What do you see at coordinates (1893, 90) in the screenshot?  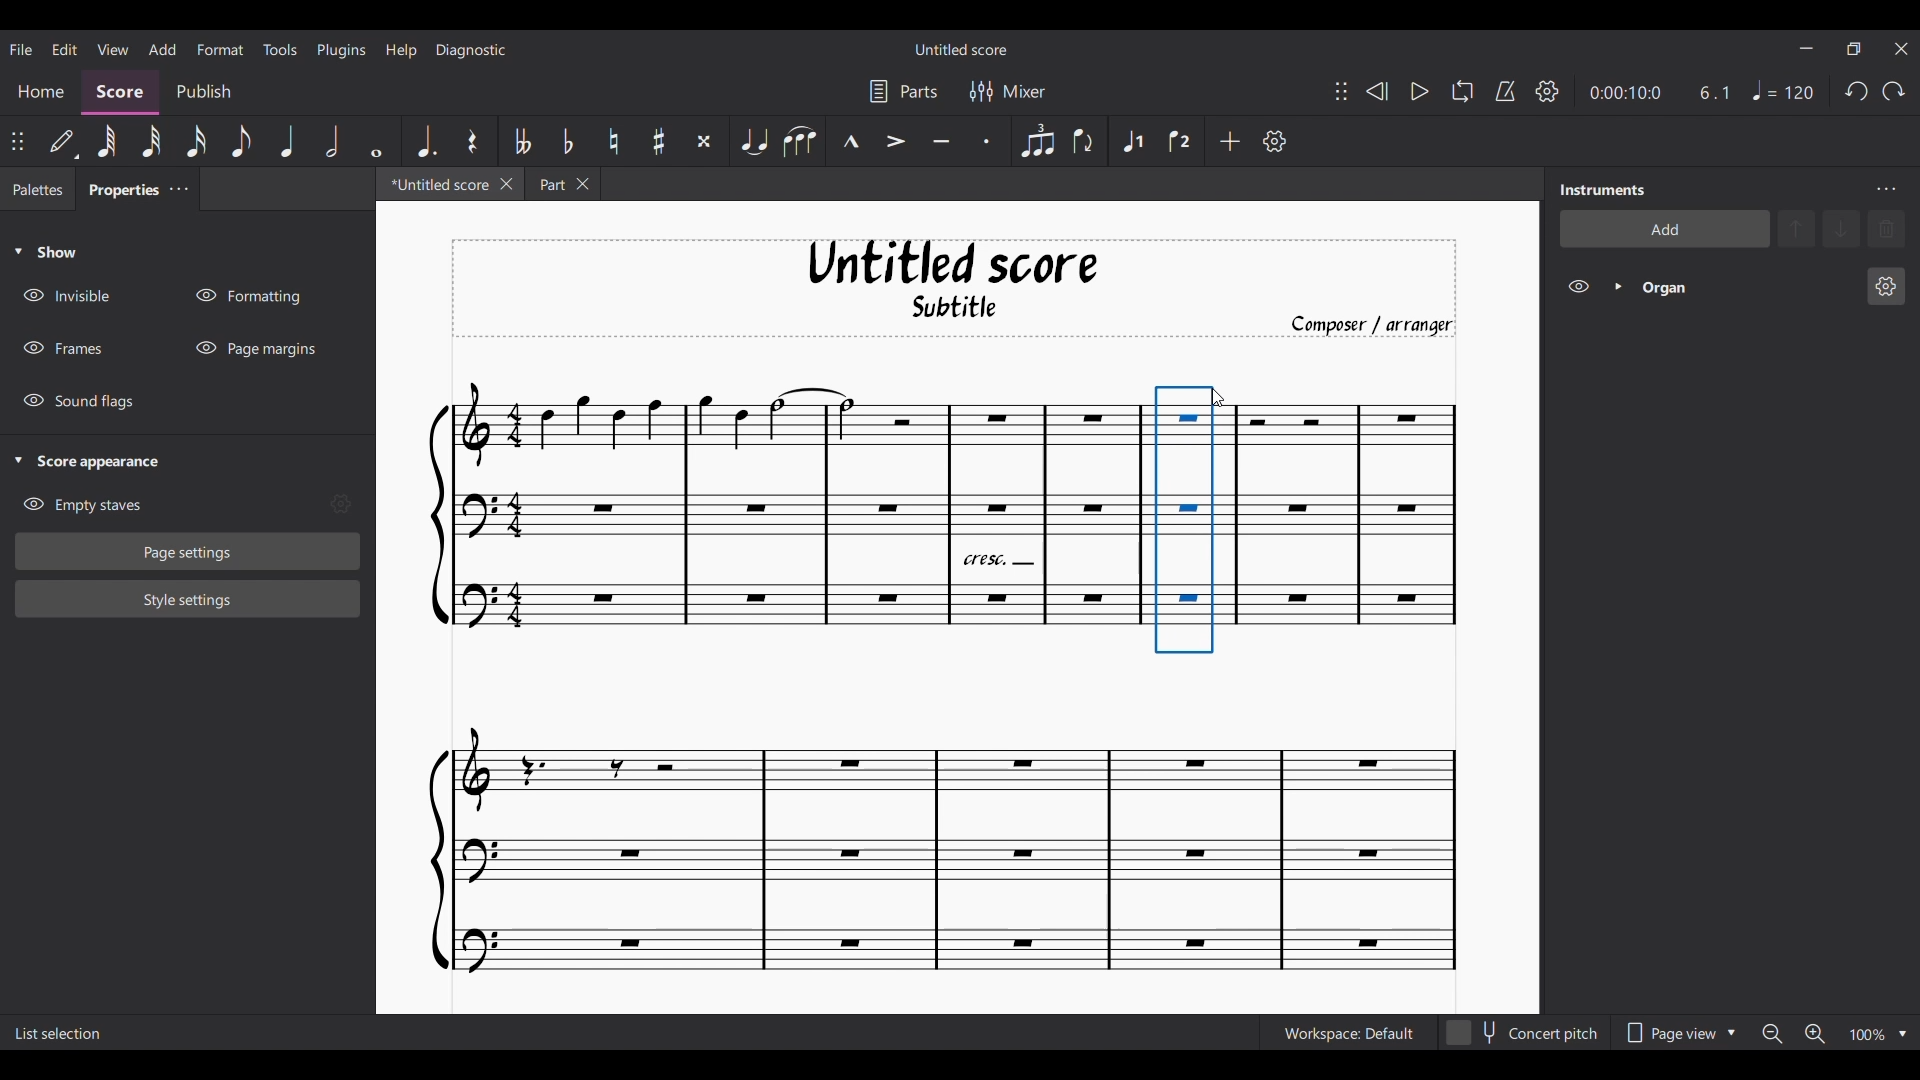 I see `Redo` at bounding box center [1893, 90].